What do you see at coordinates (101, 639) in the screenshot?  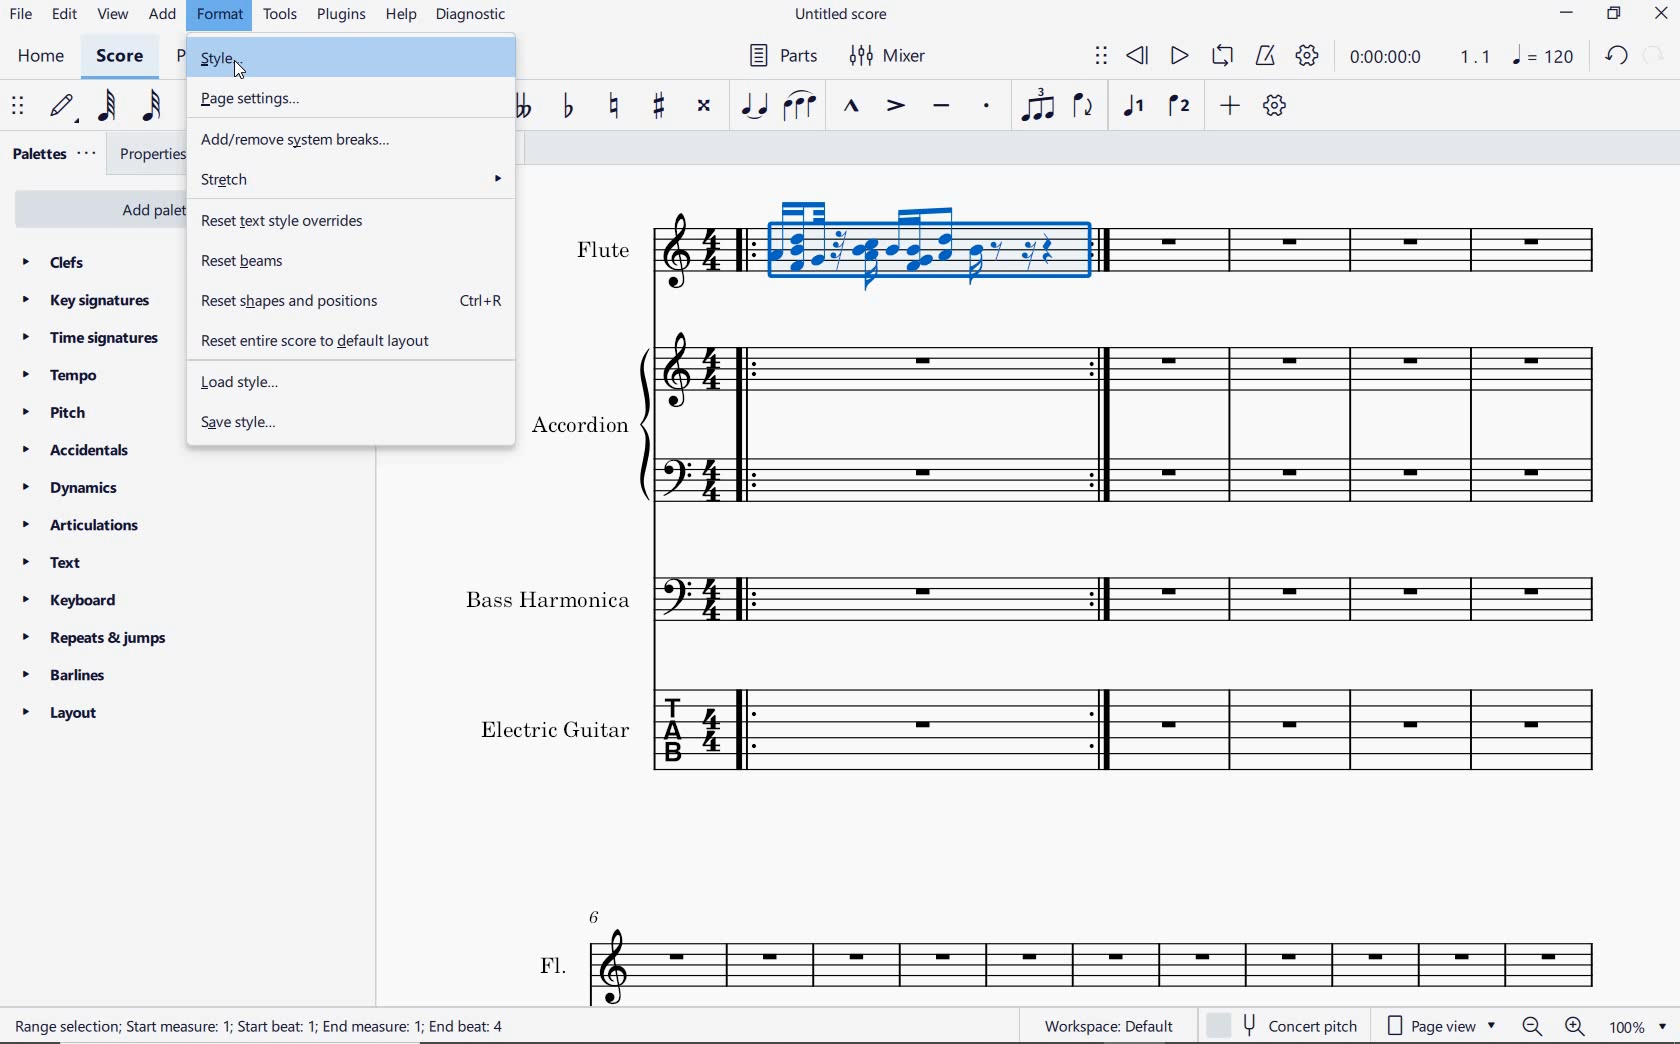 I see `repeats & jumps` at bounding box center [101, 639].